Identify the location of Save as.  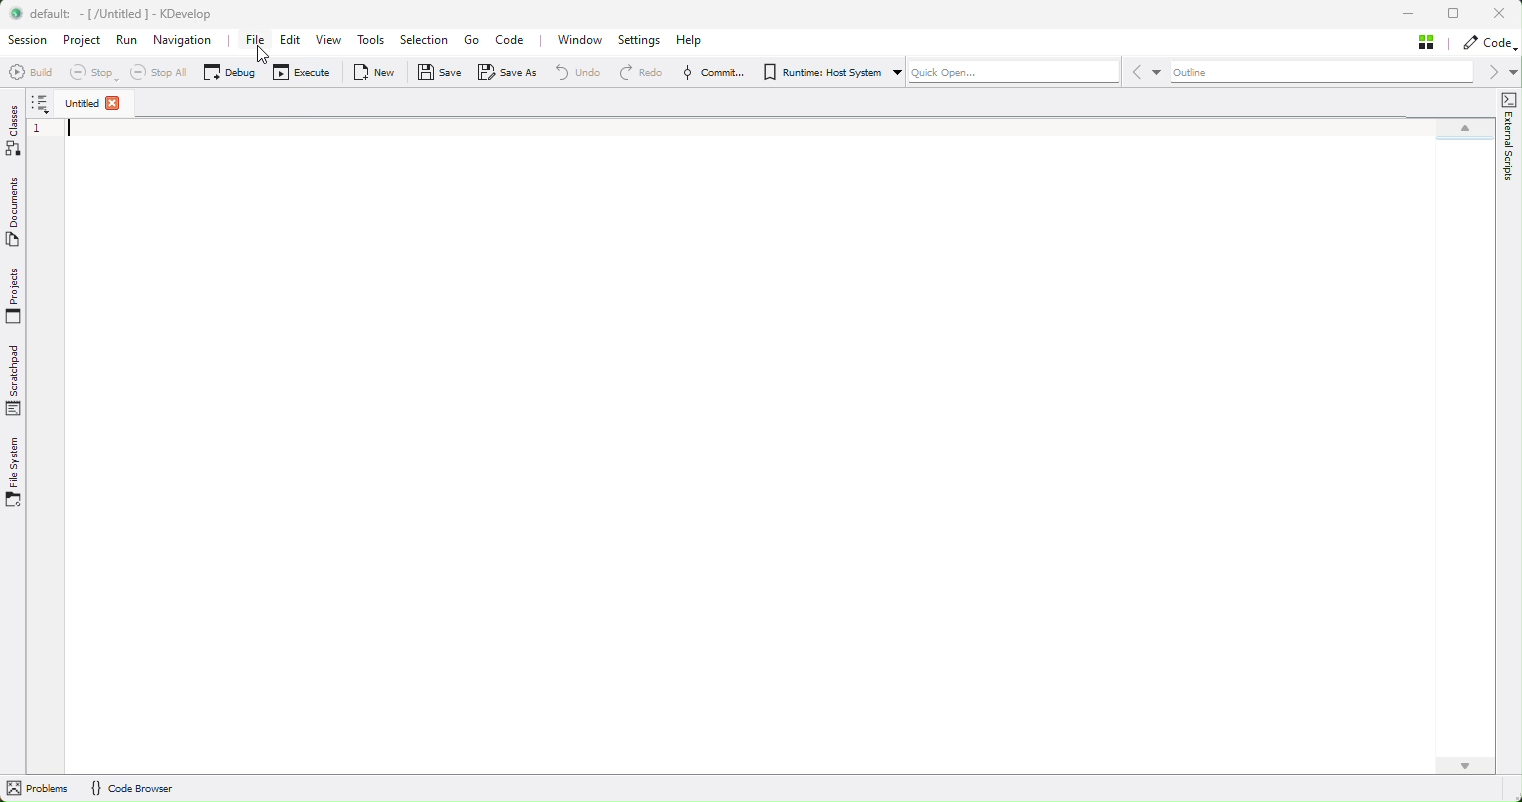
(511, 72).